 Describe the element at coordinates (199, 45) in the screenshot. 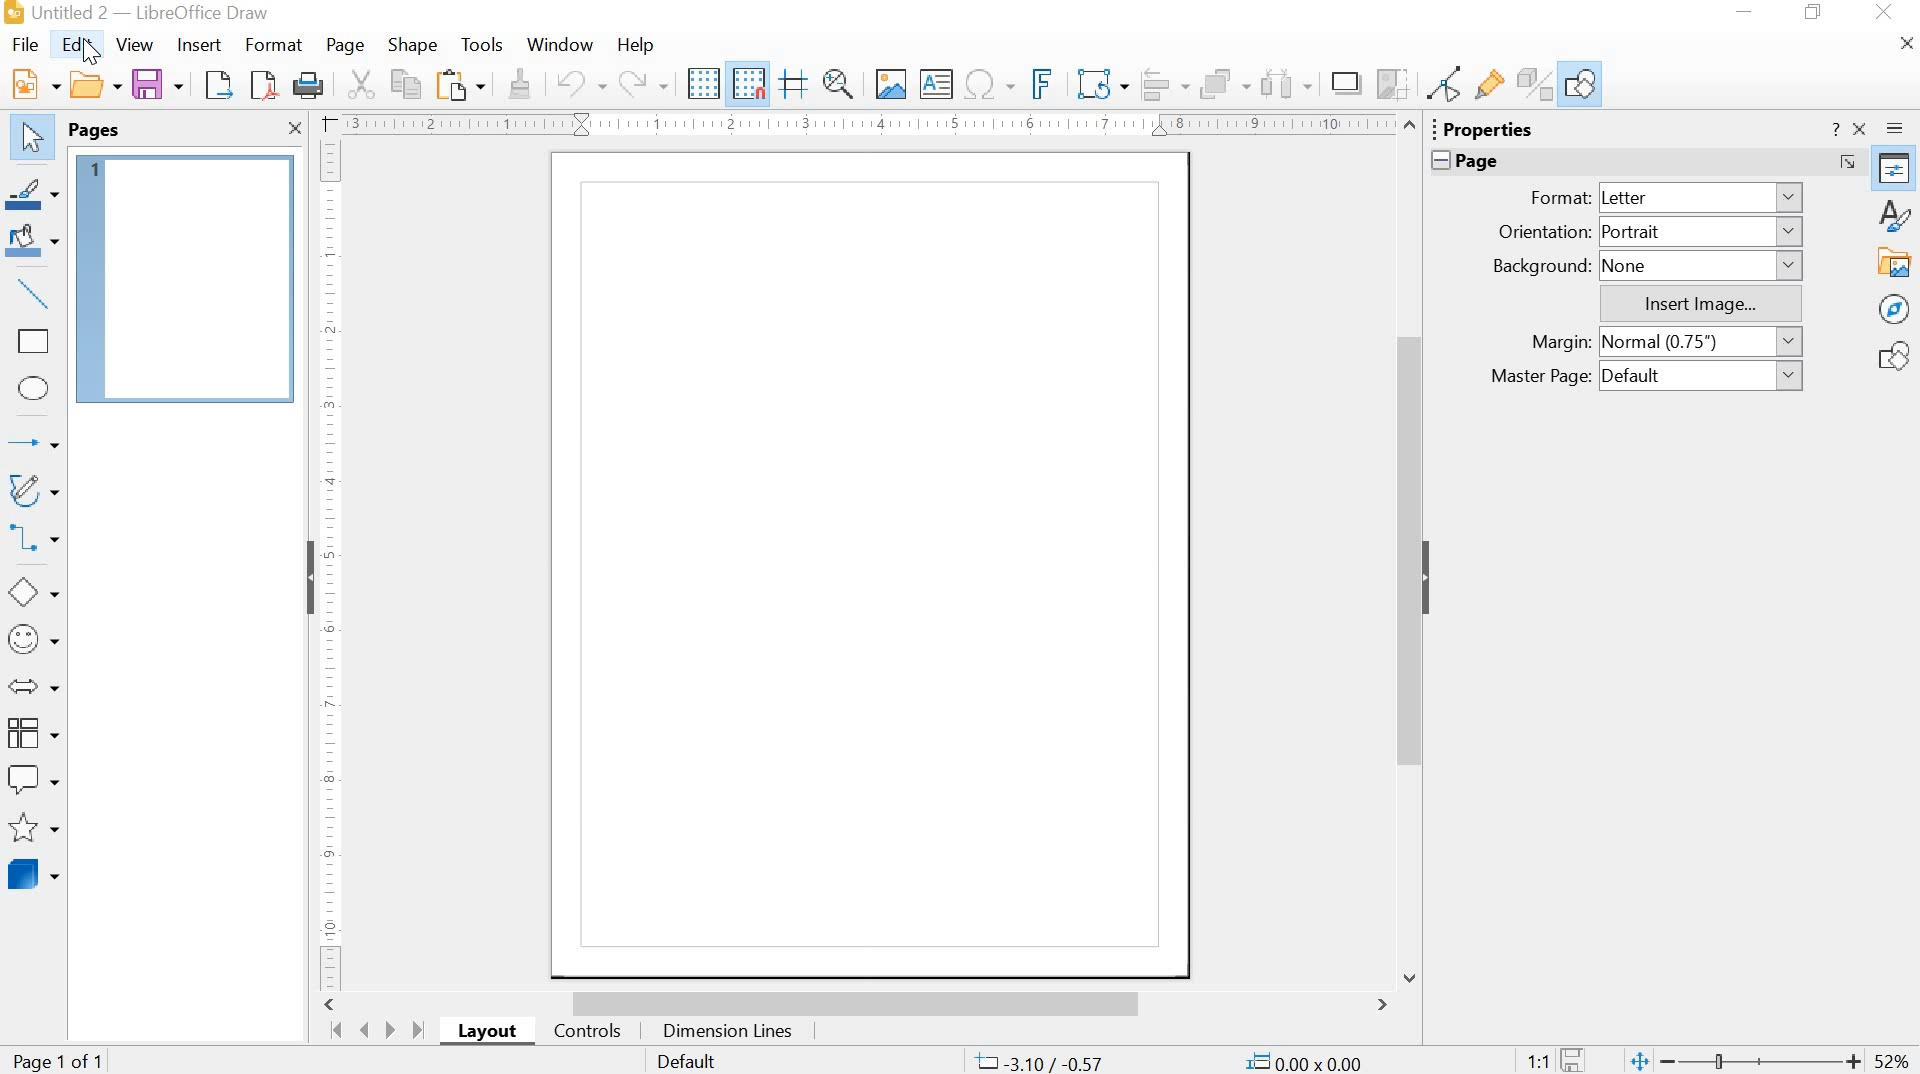

I see `Insert` at that location.